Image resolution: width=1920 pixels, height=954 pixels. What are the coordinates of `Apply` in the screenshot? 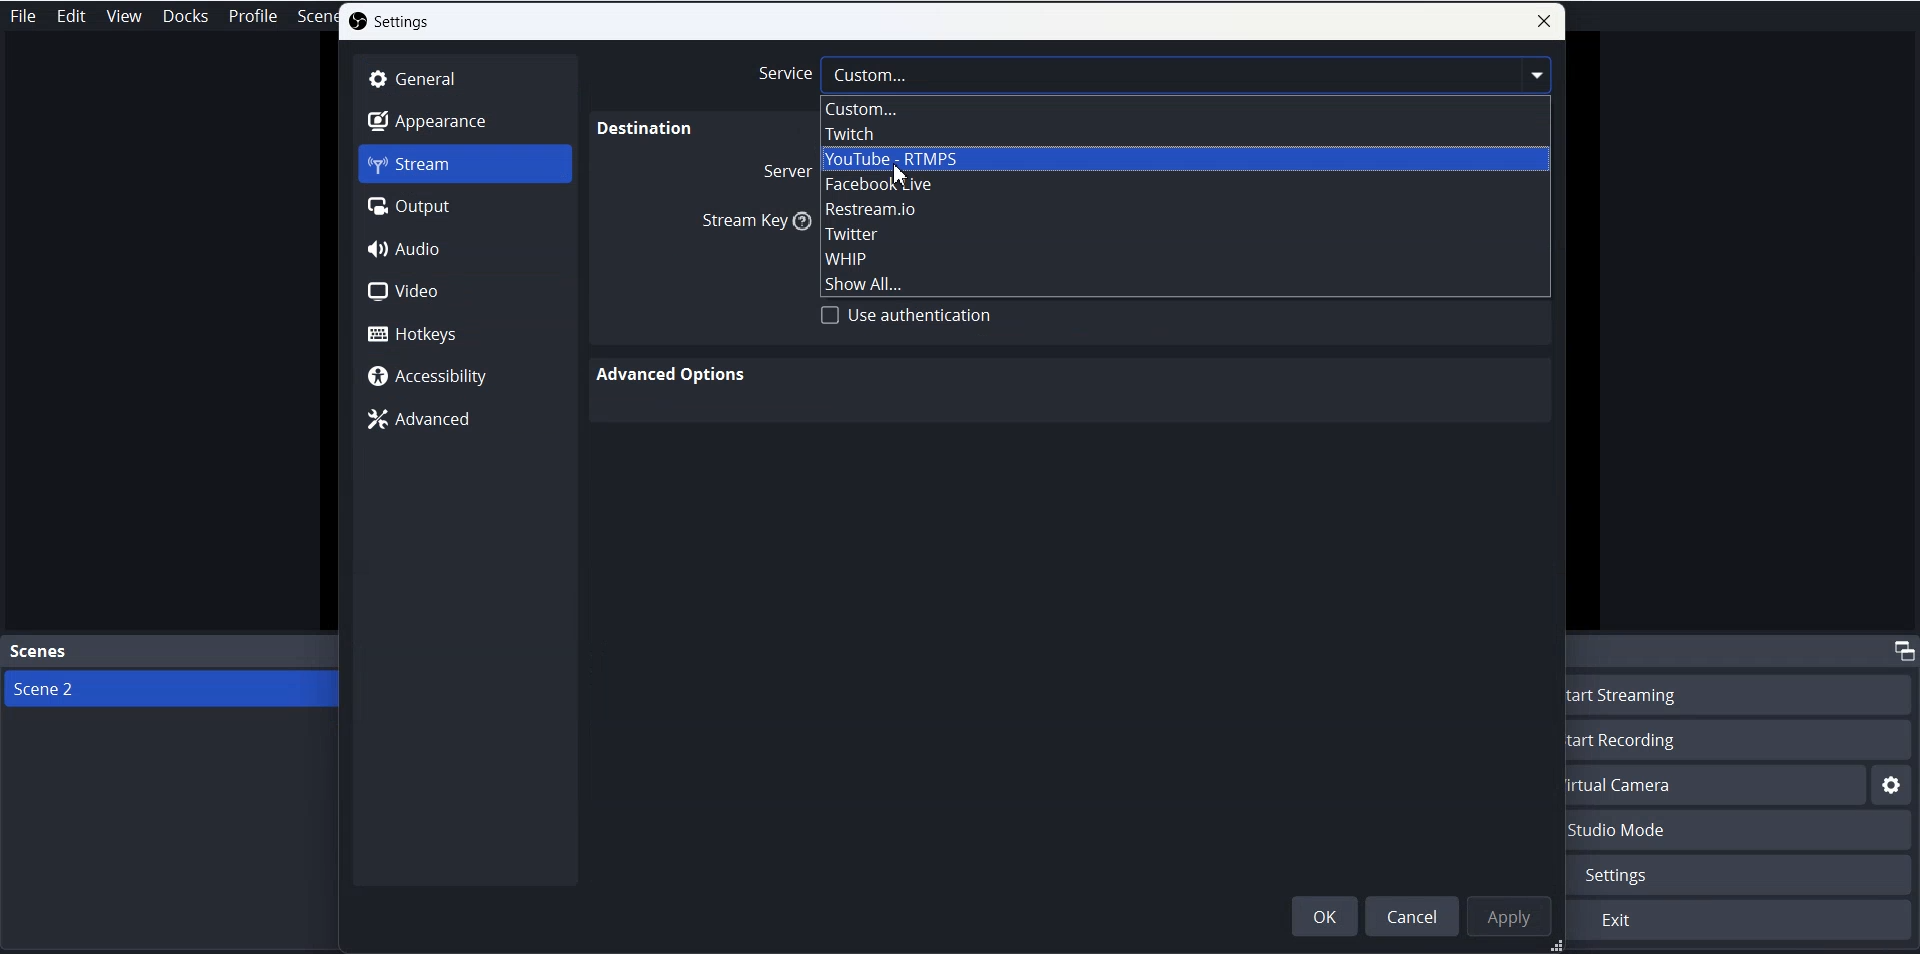 It's located at (1510, 916).